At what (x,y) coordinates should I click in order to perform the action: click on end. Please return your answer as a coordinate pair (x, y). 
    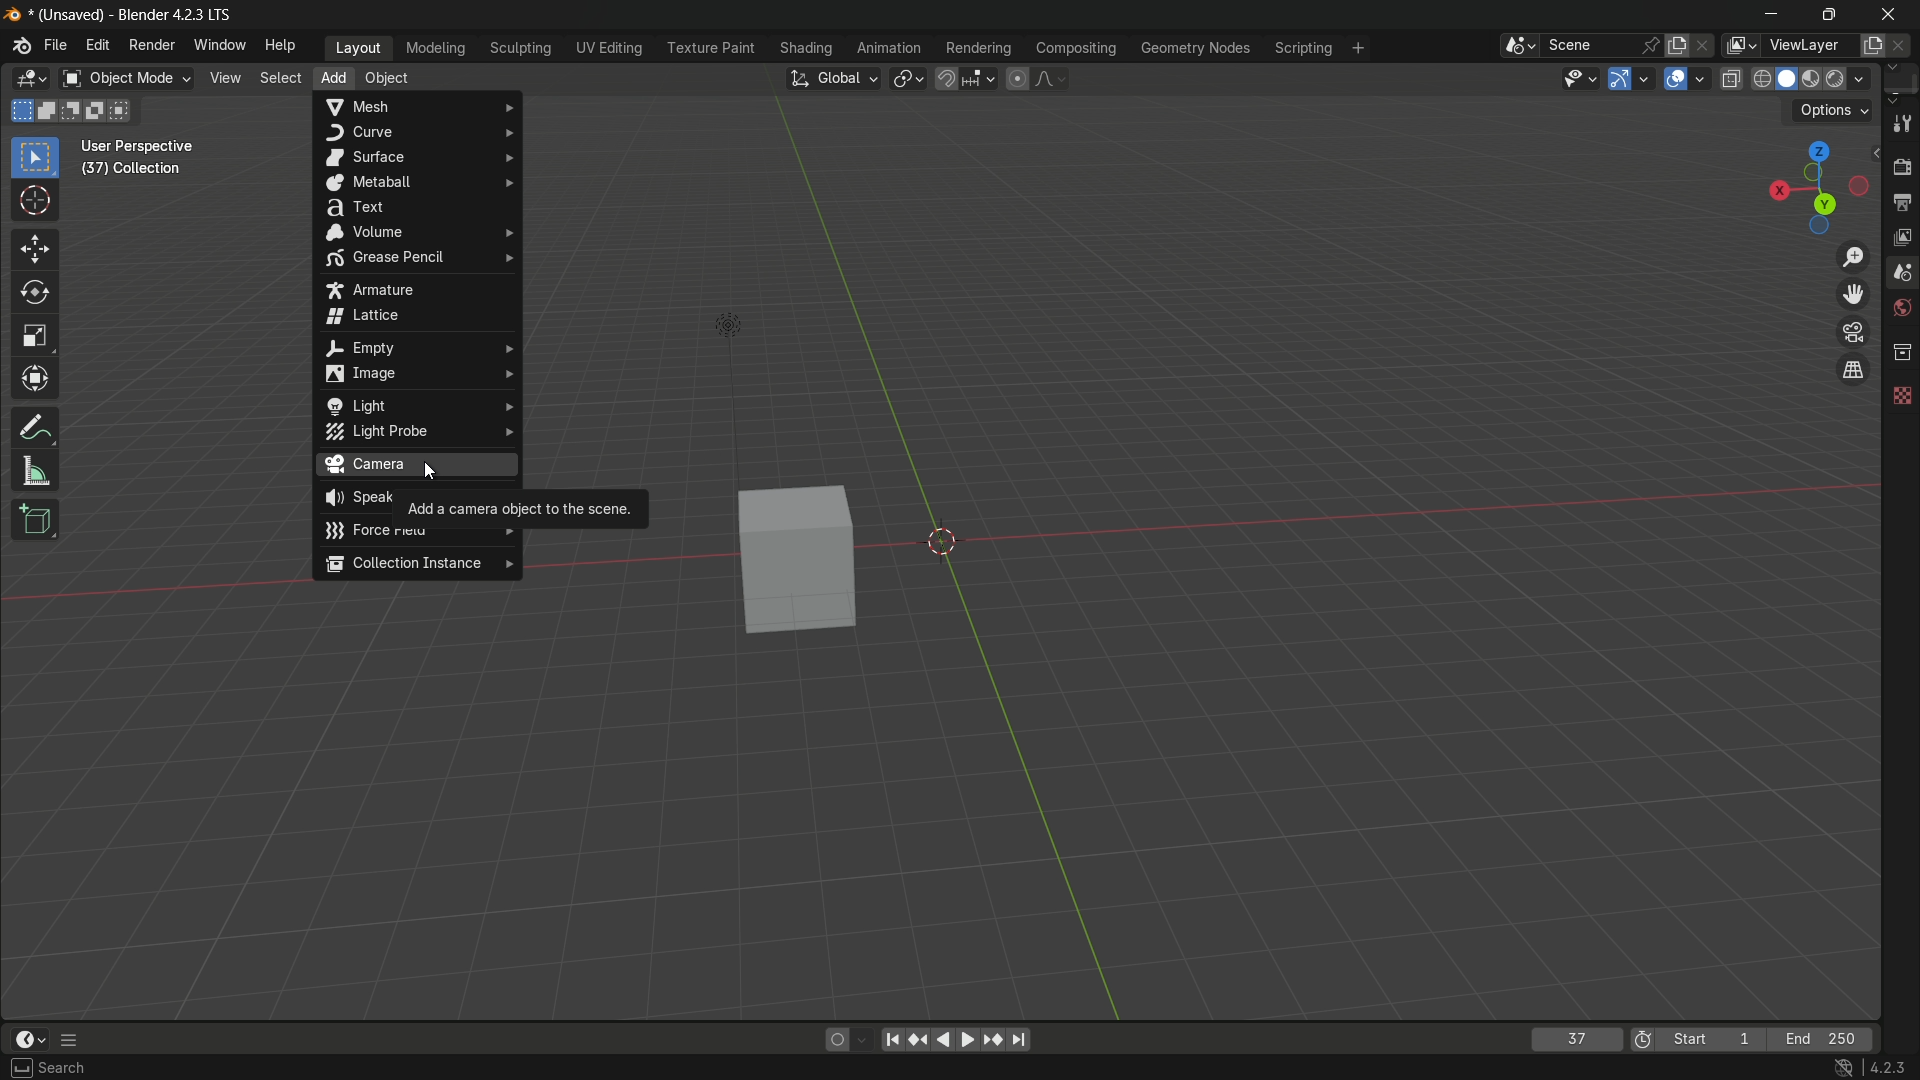
    Looking at the image, I should click on (1826, 1040).